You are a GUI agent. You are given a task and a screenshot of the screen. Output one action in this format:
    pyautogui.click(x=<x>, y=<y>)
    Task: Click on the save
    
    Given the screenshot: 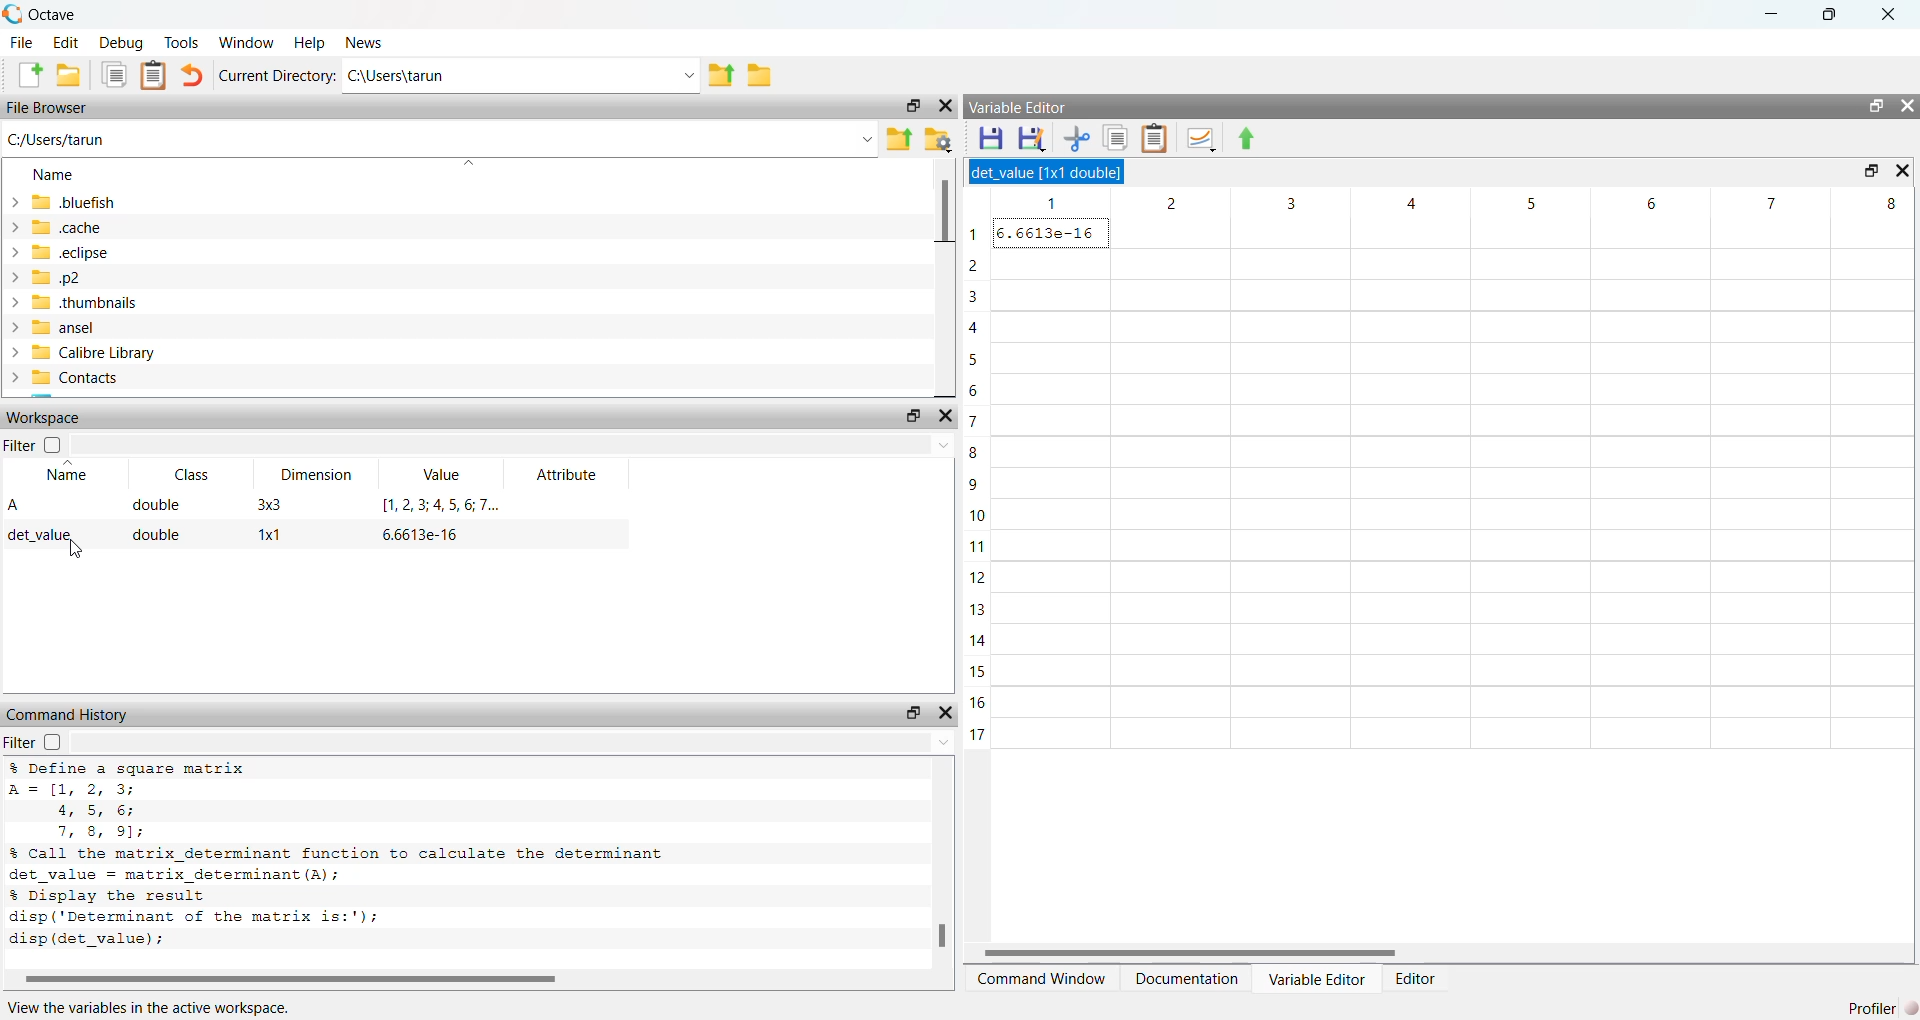 What is the action you would take?
    pyautogui.click(x=991, y=138)
    